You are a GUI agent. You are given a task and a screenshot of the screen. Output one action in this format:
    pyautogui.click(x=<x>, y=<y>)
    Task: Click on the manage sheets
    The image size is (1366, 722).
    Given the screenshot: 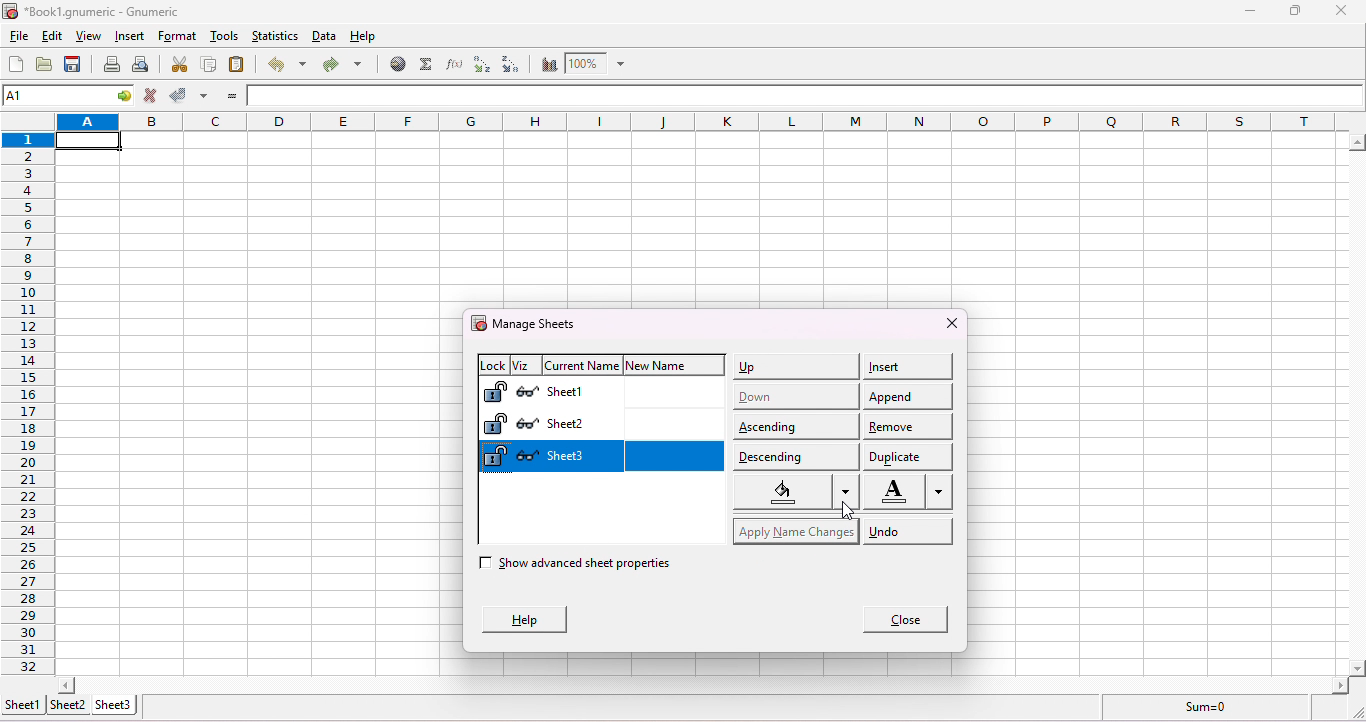 What is the action you would take?
    pyautogui.click(x=532, y=323)
    